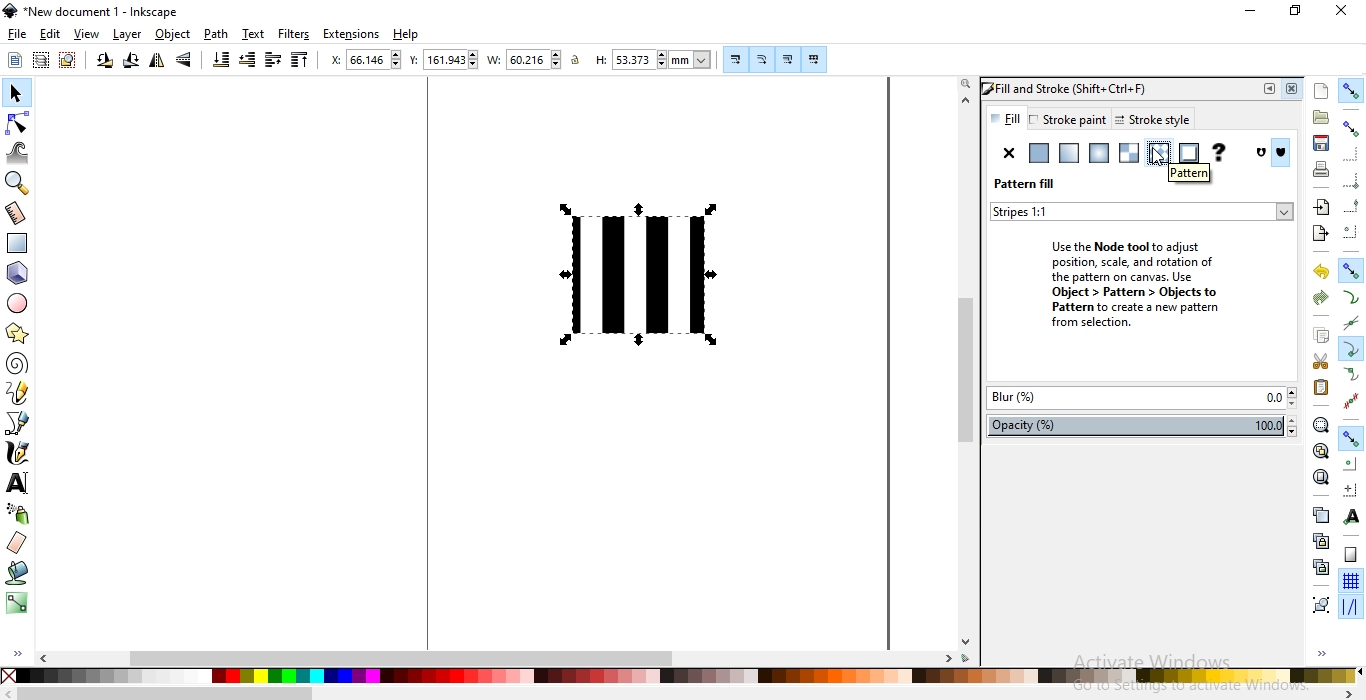 The image size is (1366, 700). I want to click on select all objects or nodes, so click(14, 60).